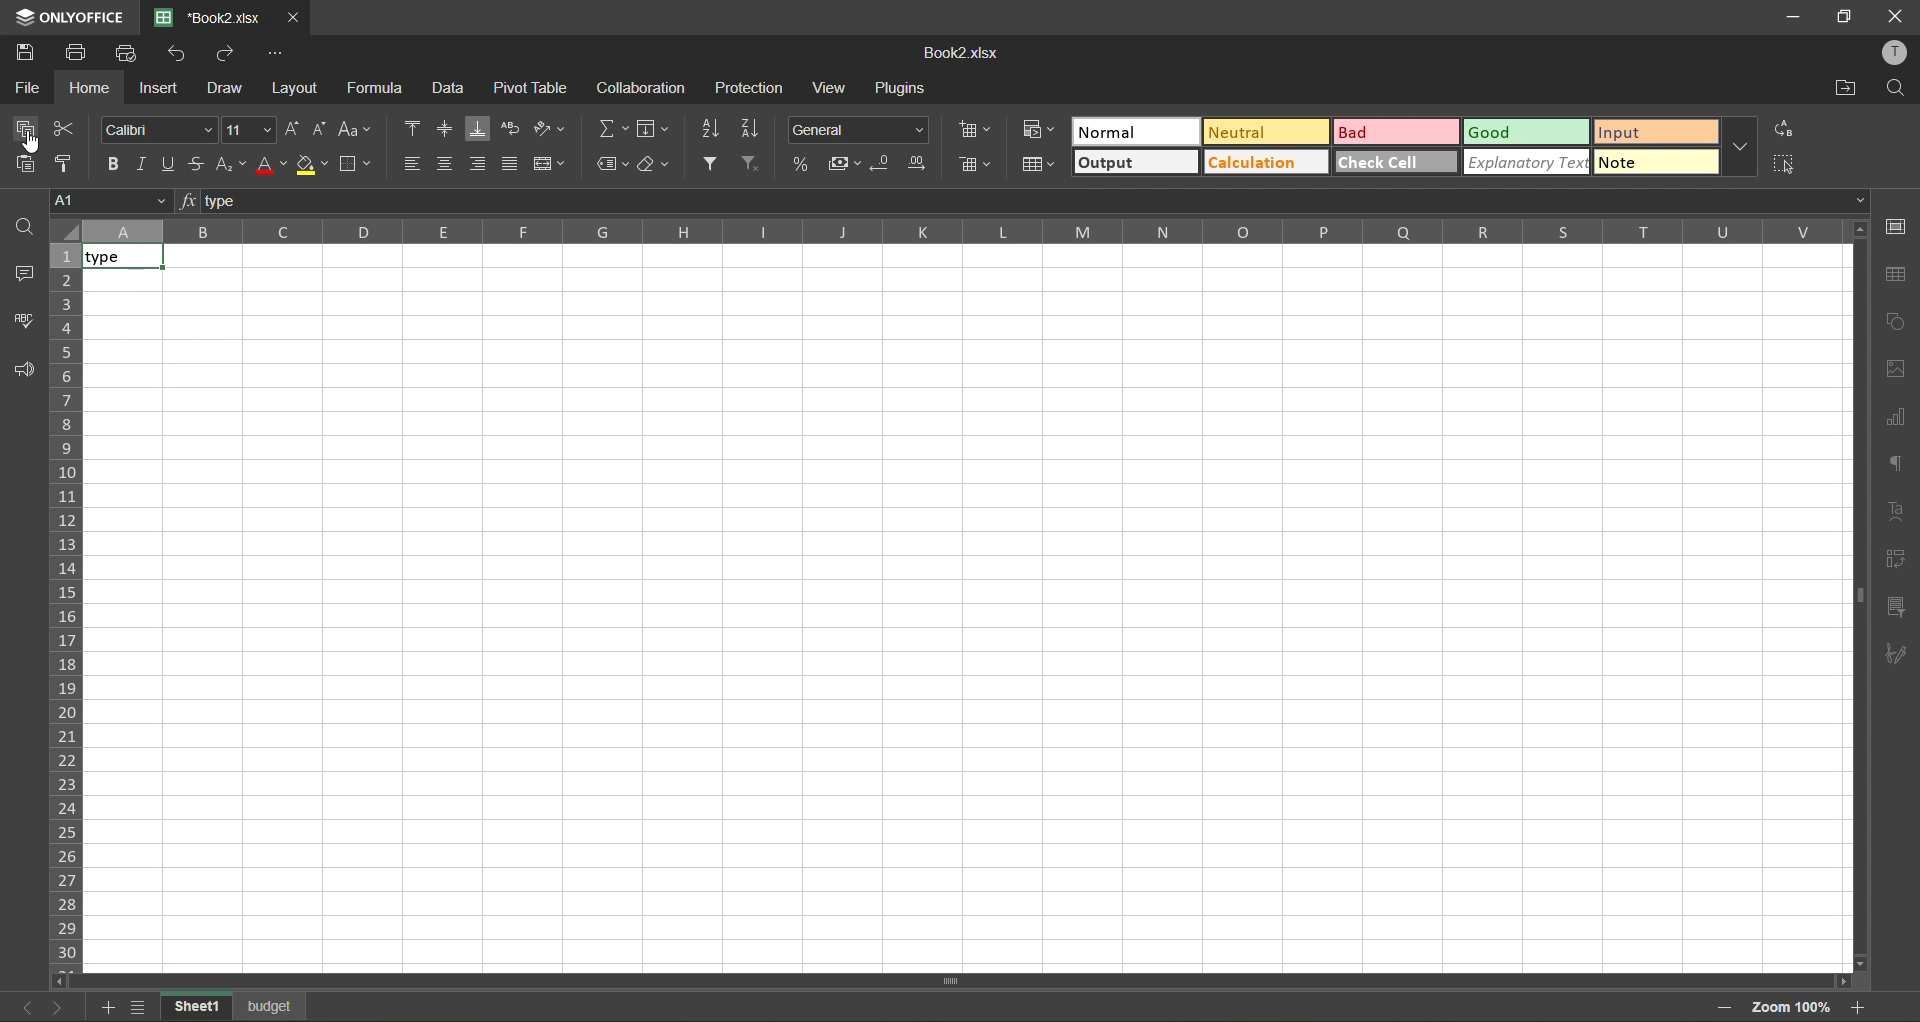  Describe the element at coordinates (293, 128) in the screenshot. I see `increment size` at that location.